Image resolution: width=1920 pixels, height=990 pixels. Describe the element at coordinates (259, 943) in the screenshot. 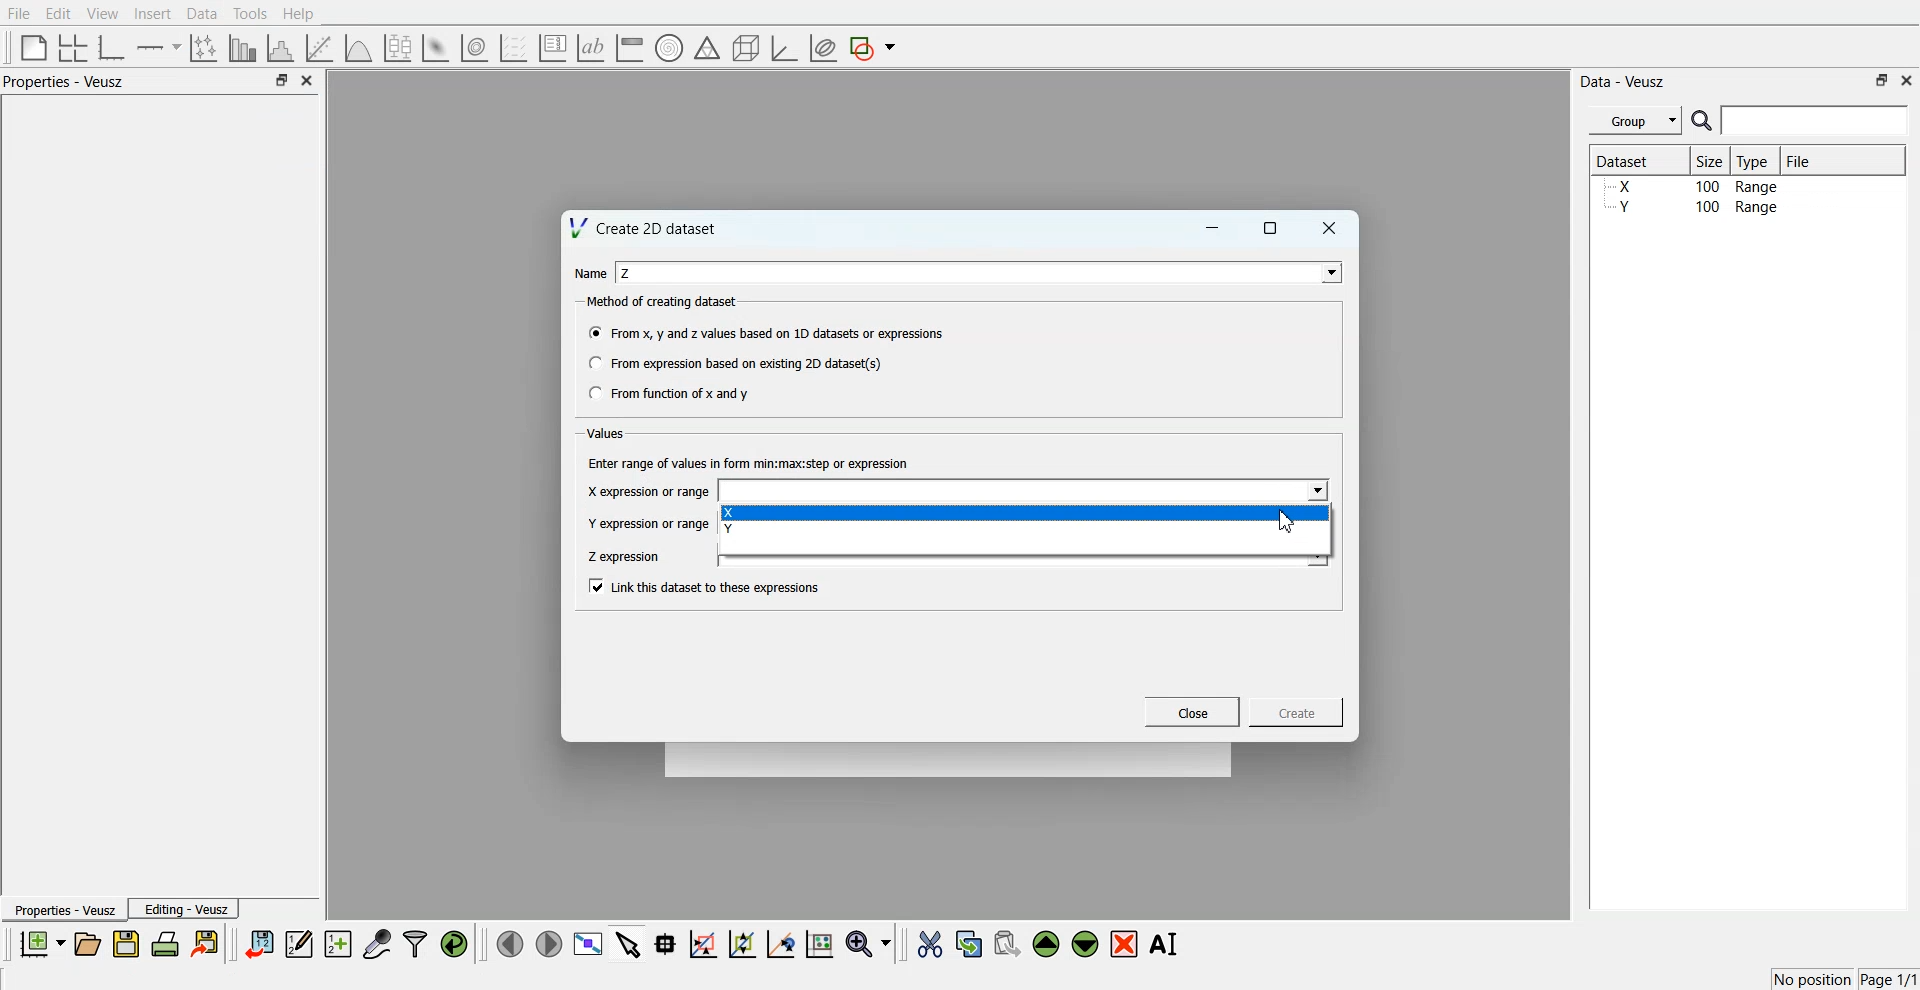

I see `Import dataset from veusz` at that location.